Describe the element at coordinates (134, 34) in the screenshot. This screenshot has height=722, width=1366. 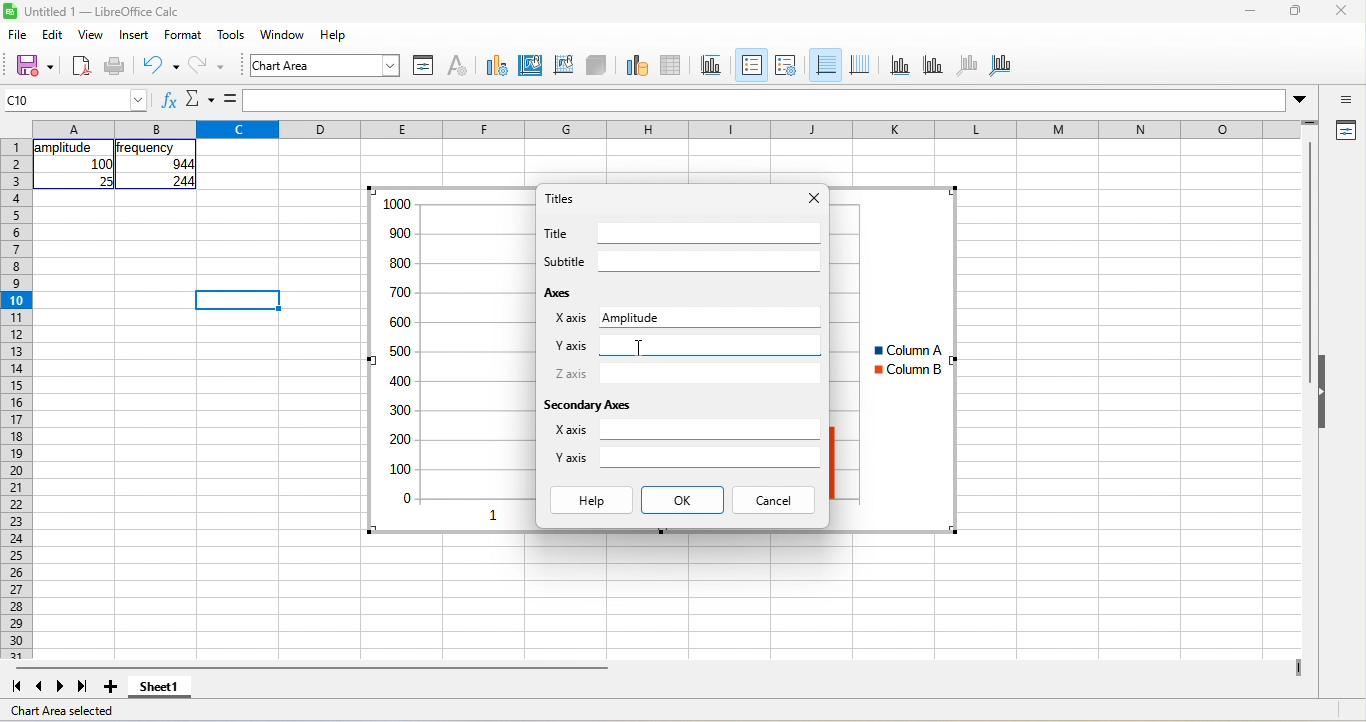
I see `insert` at that location.